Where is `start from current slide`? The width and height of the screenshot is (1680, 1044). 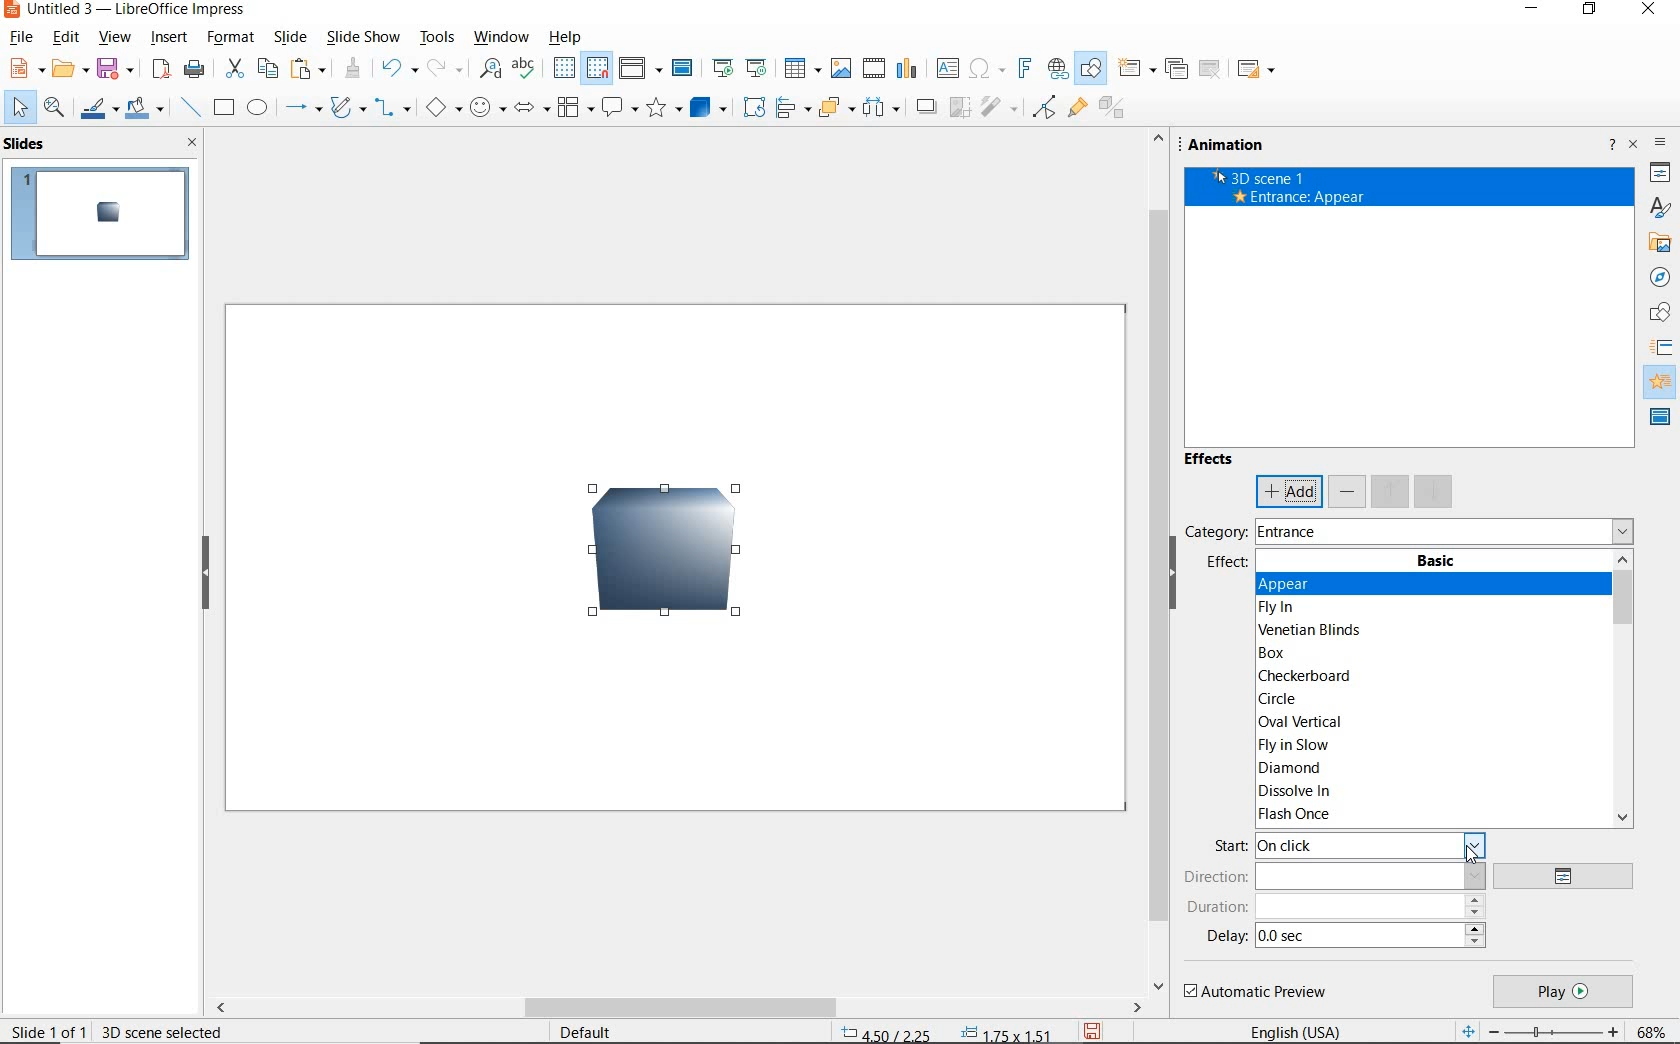
start from current slide is located at coordinates (756, 68).